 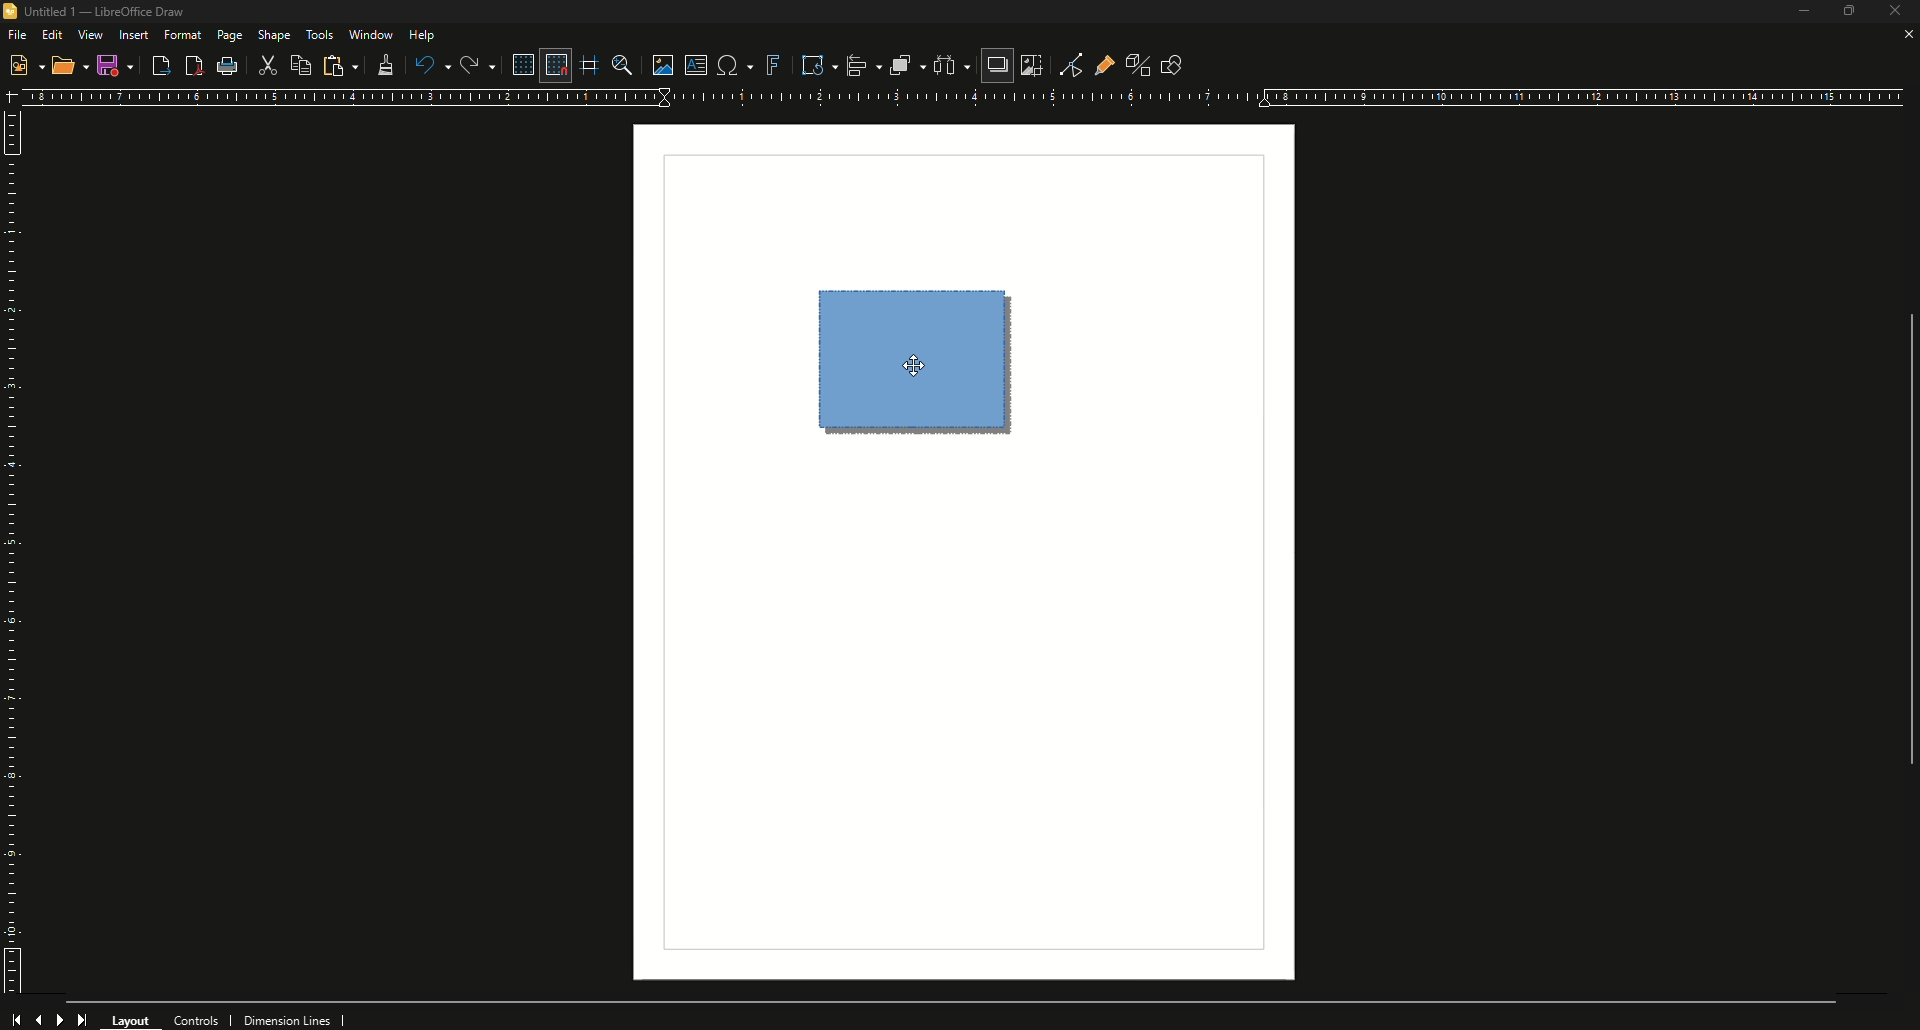 What do you see at coordinates (25, 64) in the screenshot?
I see `New` at bounding box center [25, 64].